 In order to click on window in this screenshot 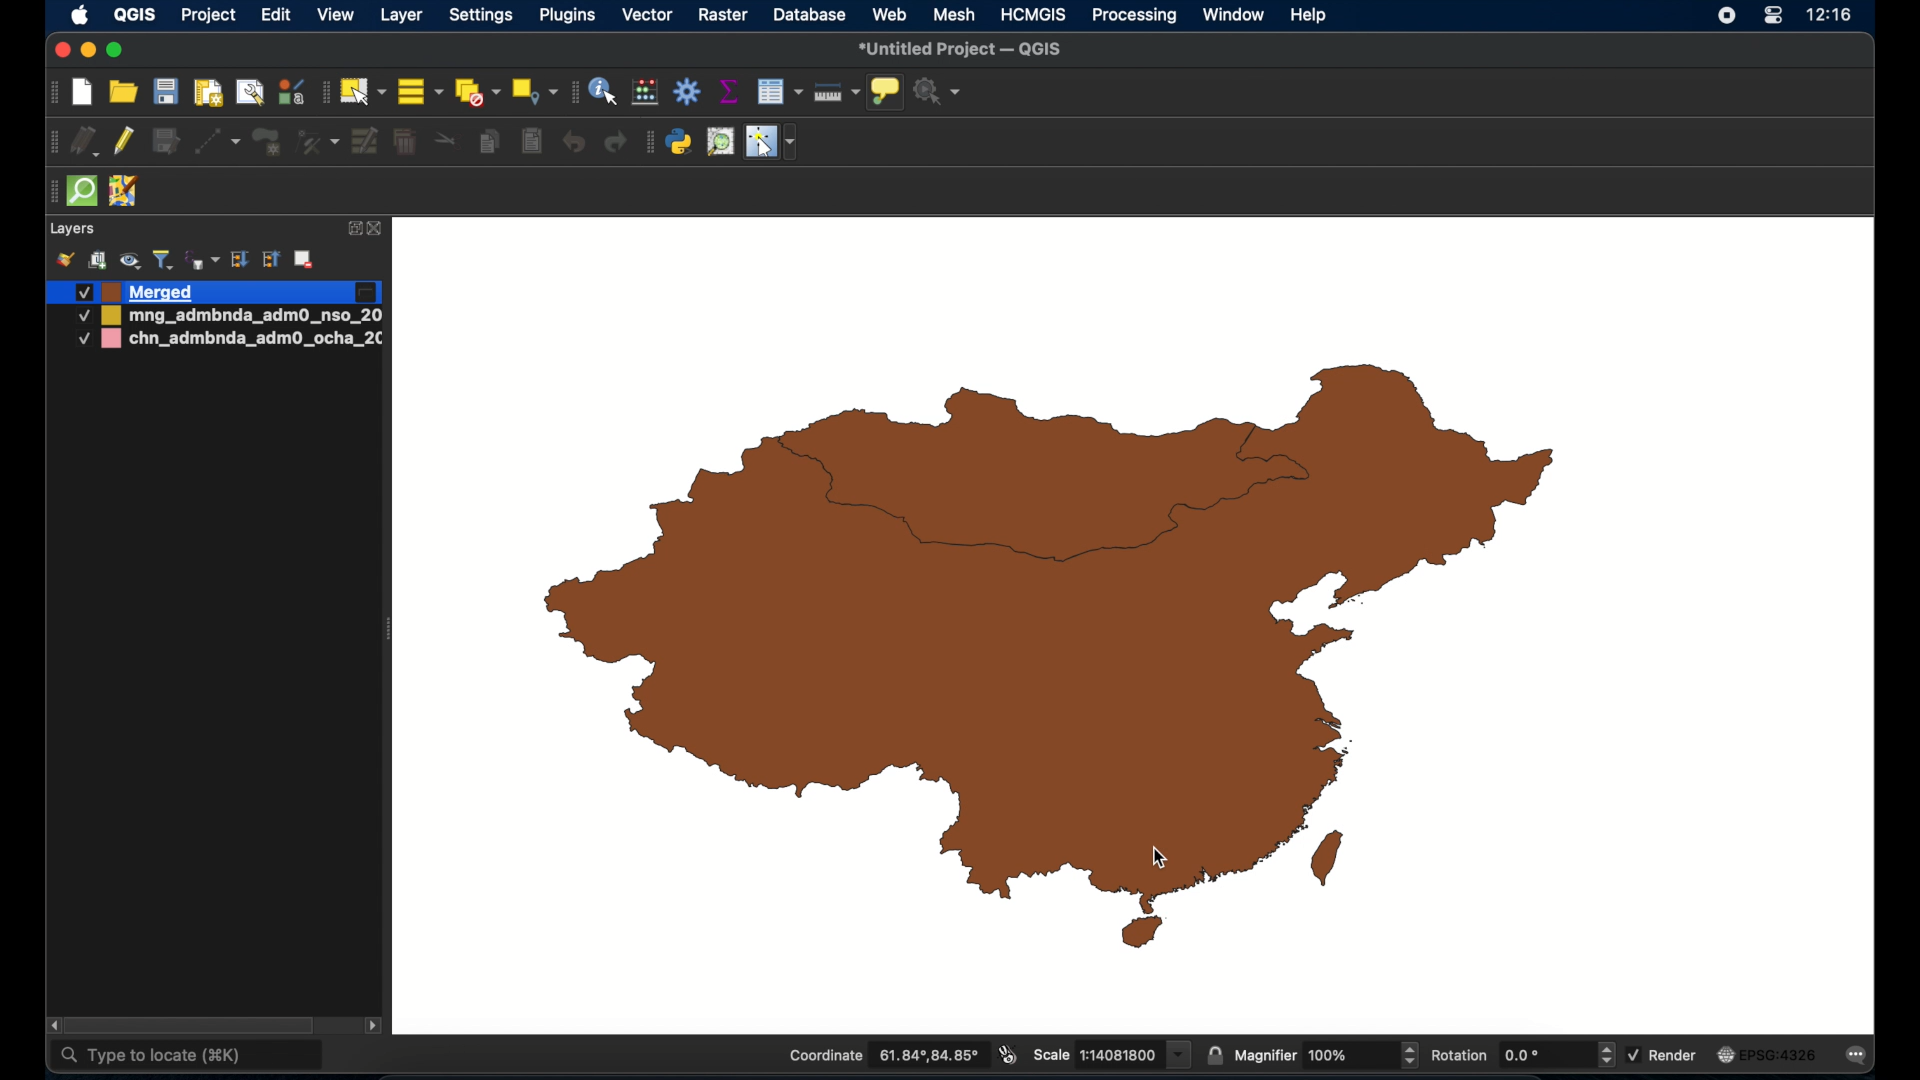, I will do `click(1233, 14)`.